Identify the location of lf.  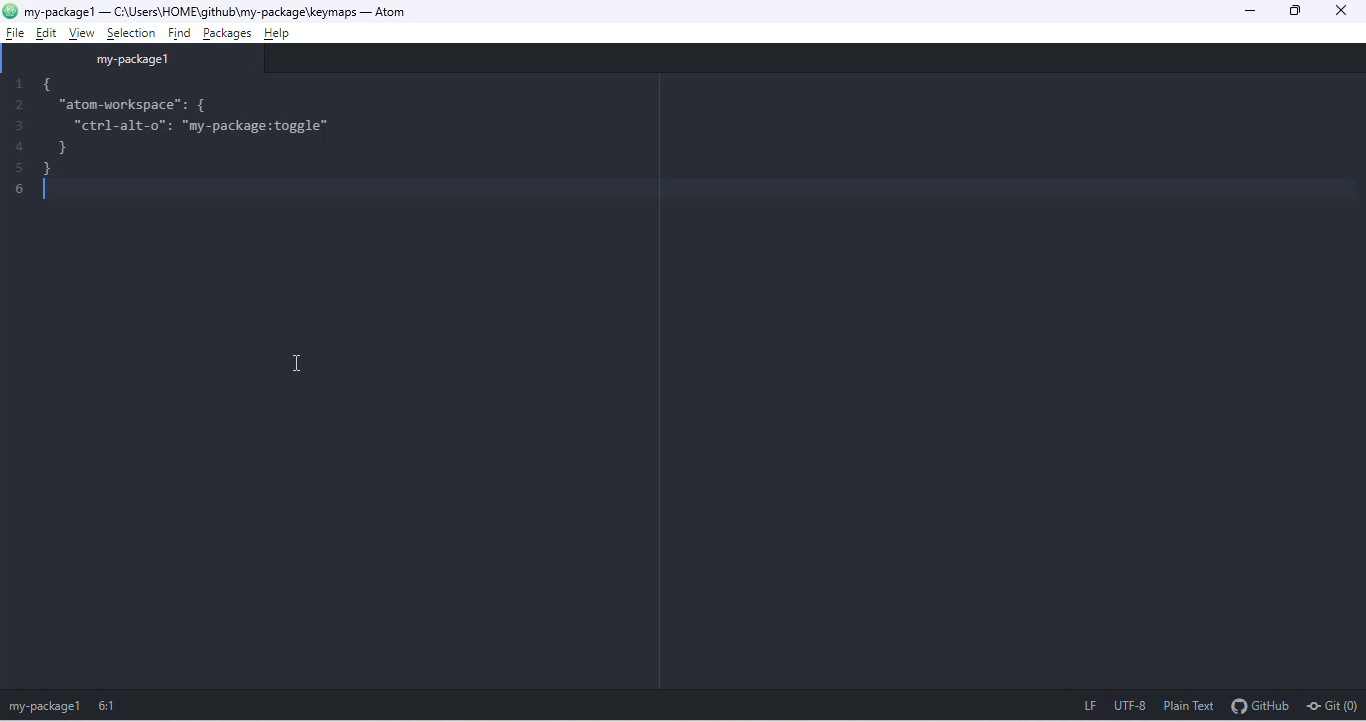
(1081, 707).